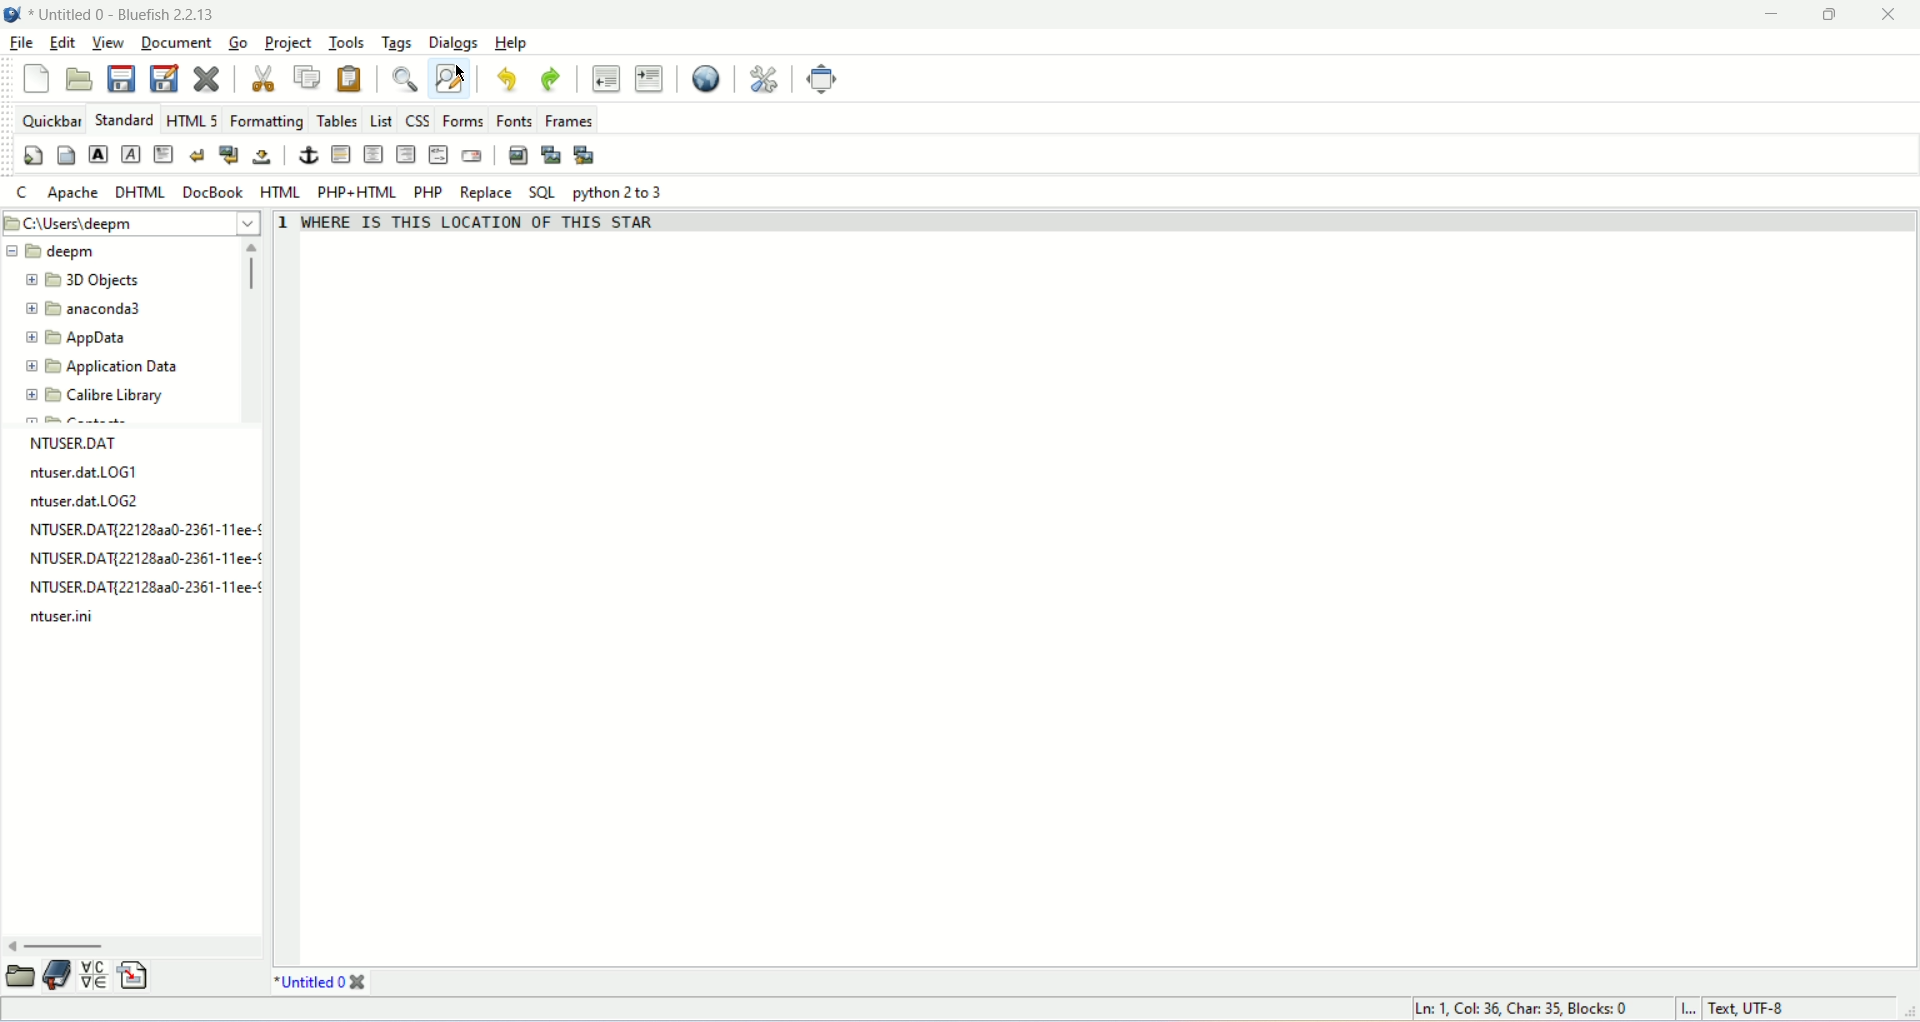 The height and width of the screenshot is (1022, 1920). I want to click on find, so click(403, 80).